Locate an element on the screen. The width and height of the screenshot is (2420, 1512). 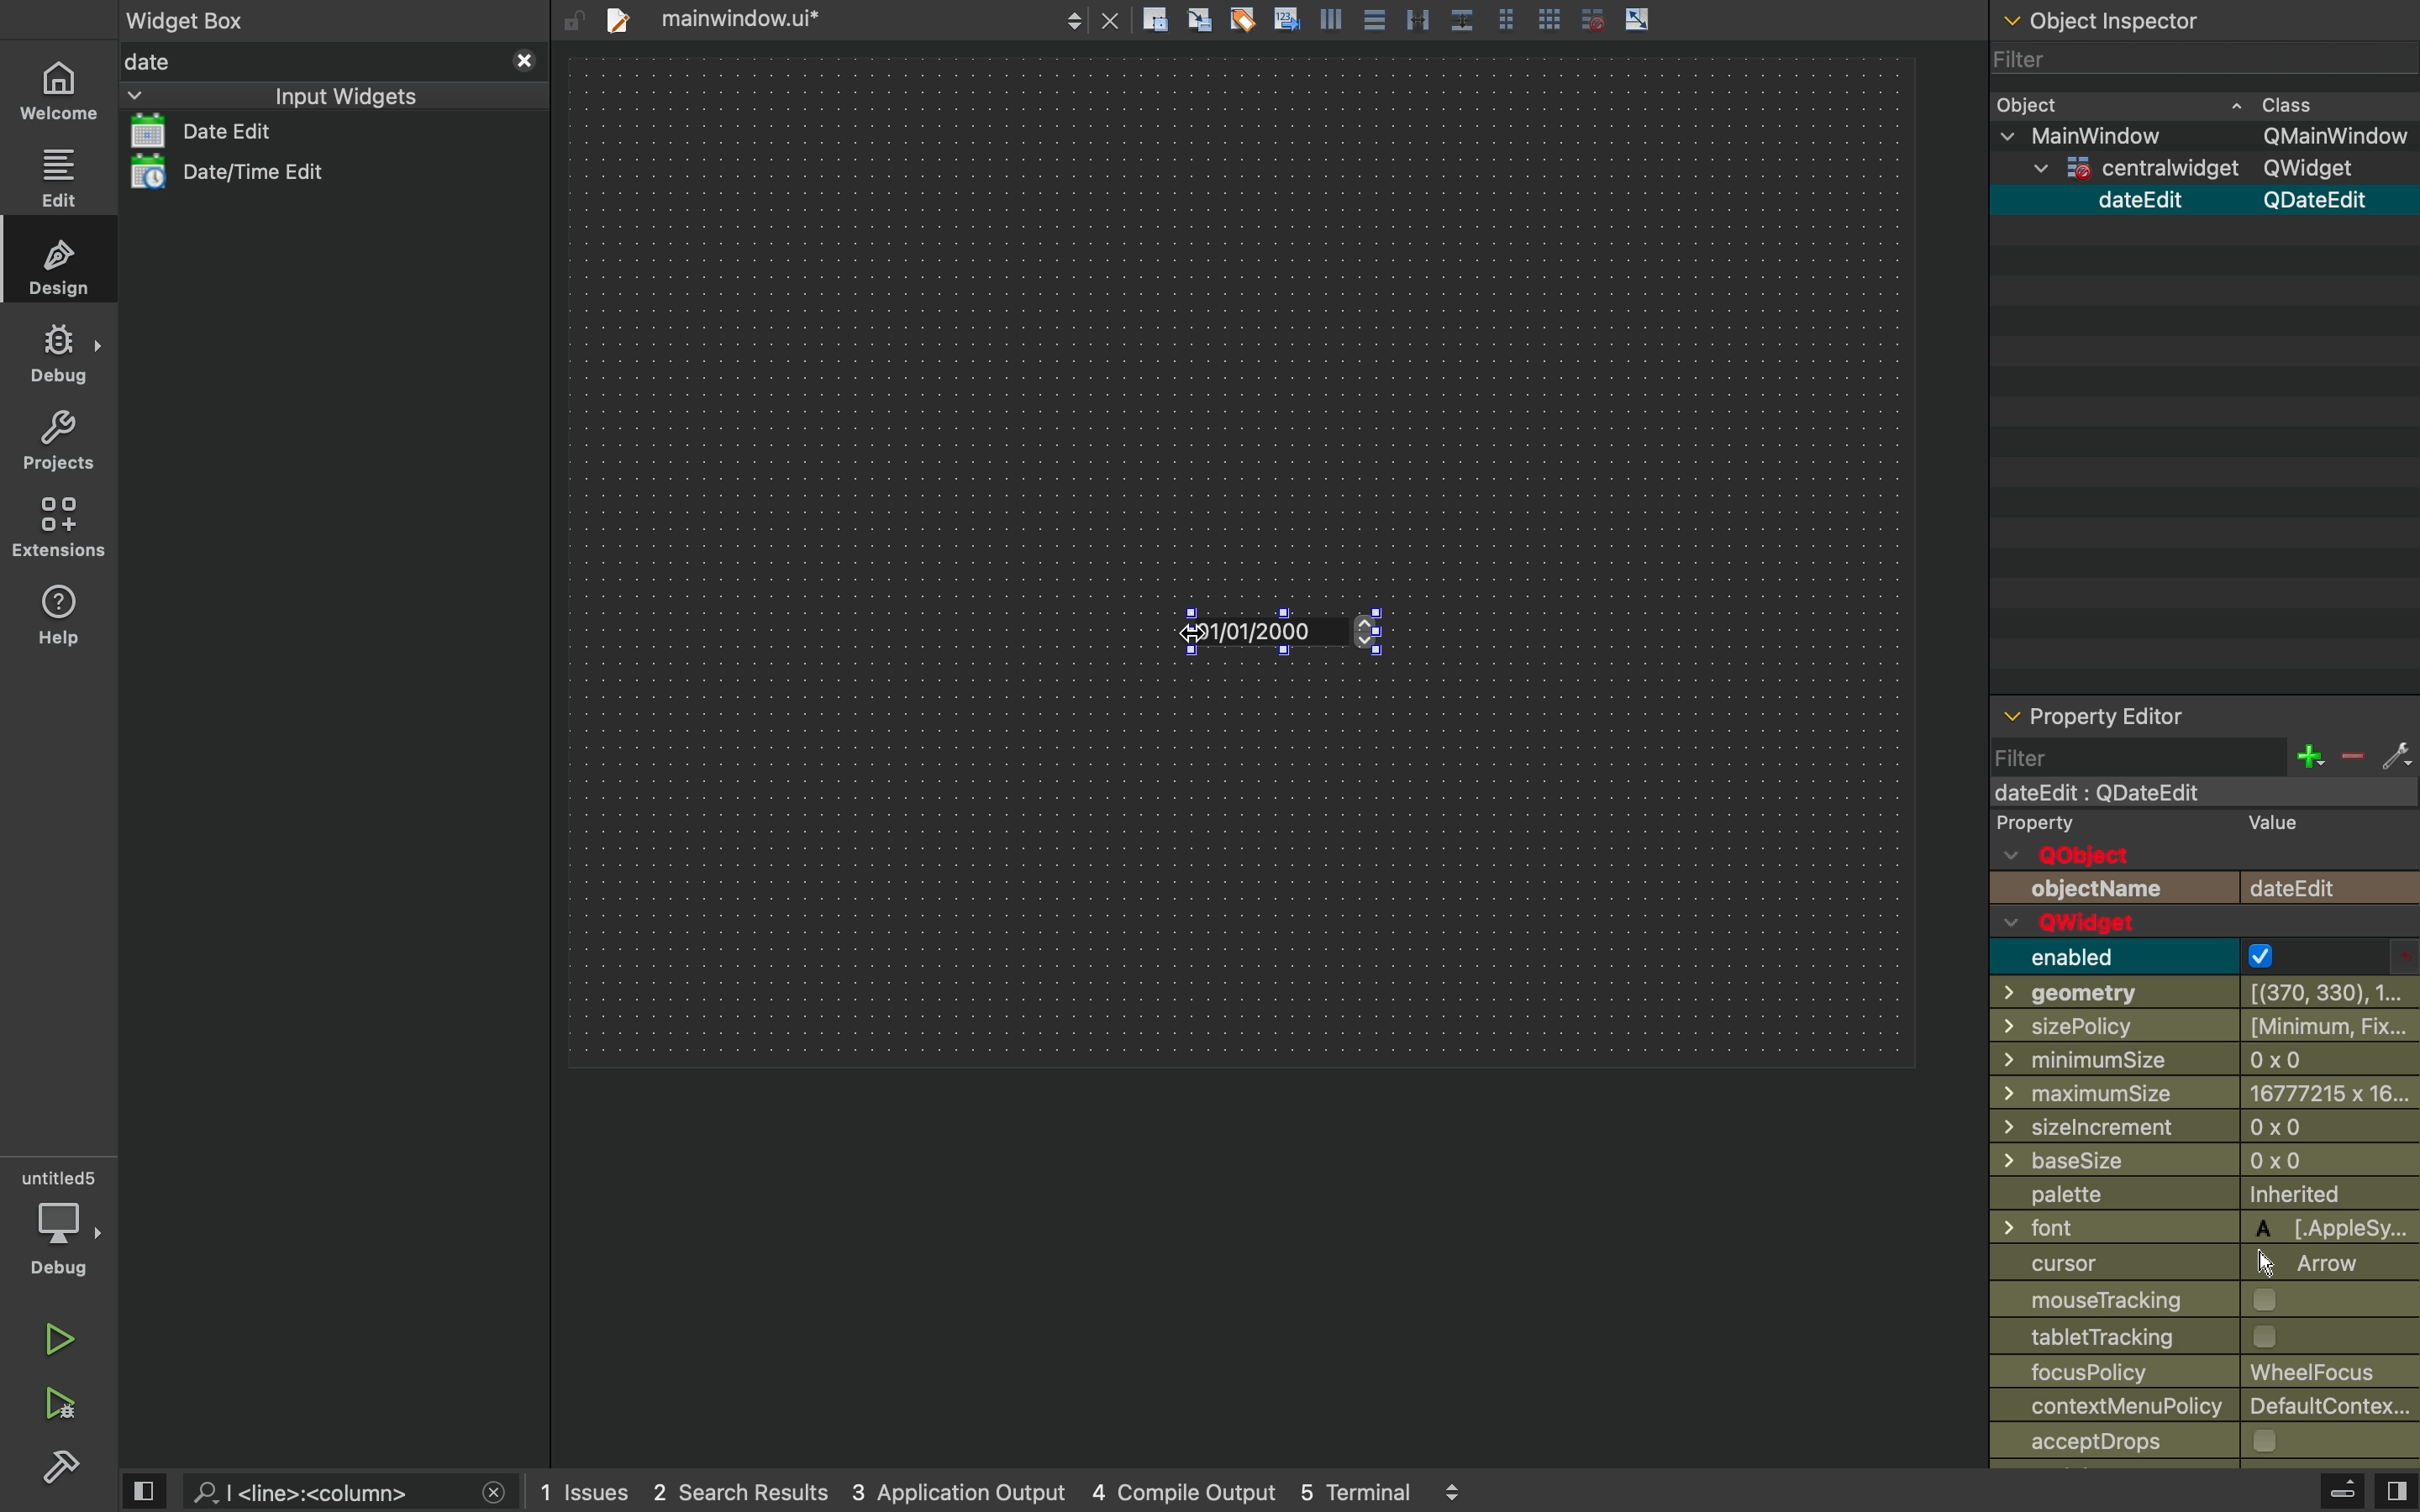
run is located at coordinates (60, 1338).